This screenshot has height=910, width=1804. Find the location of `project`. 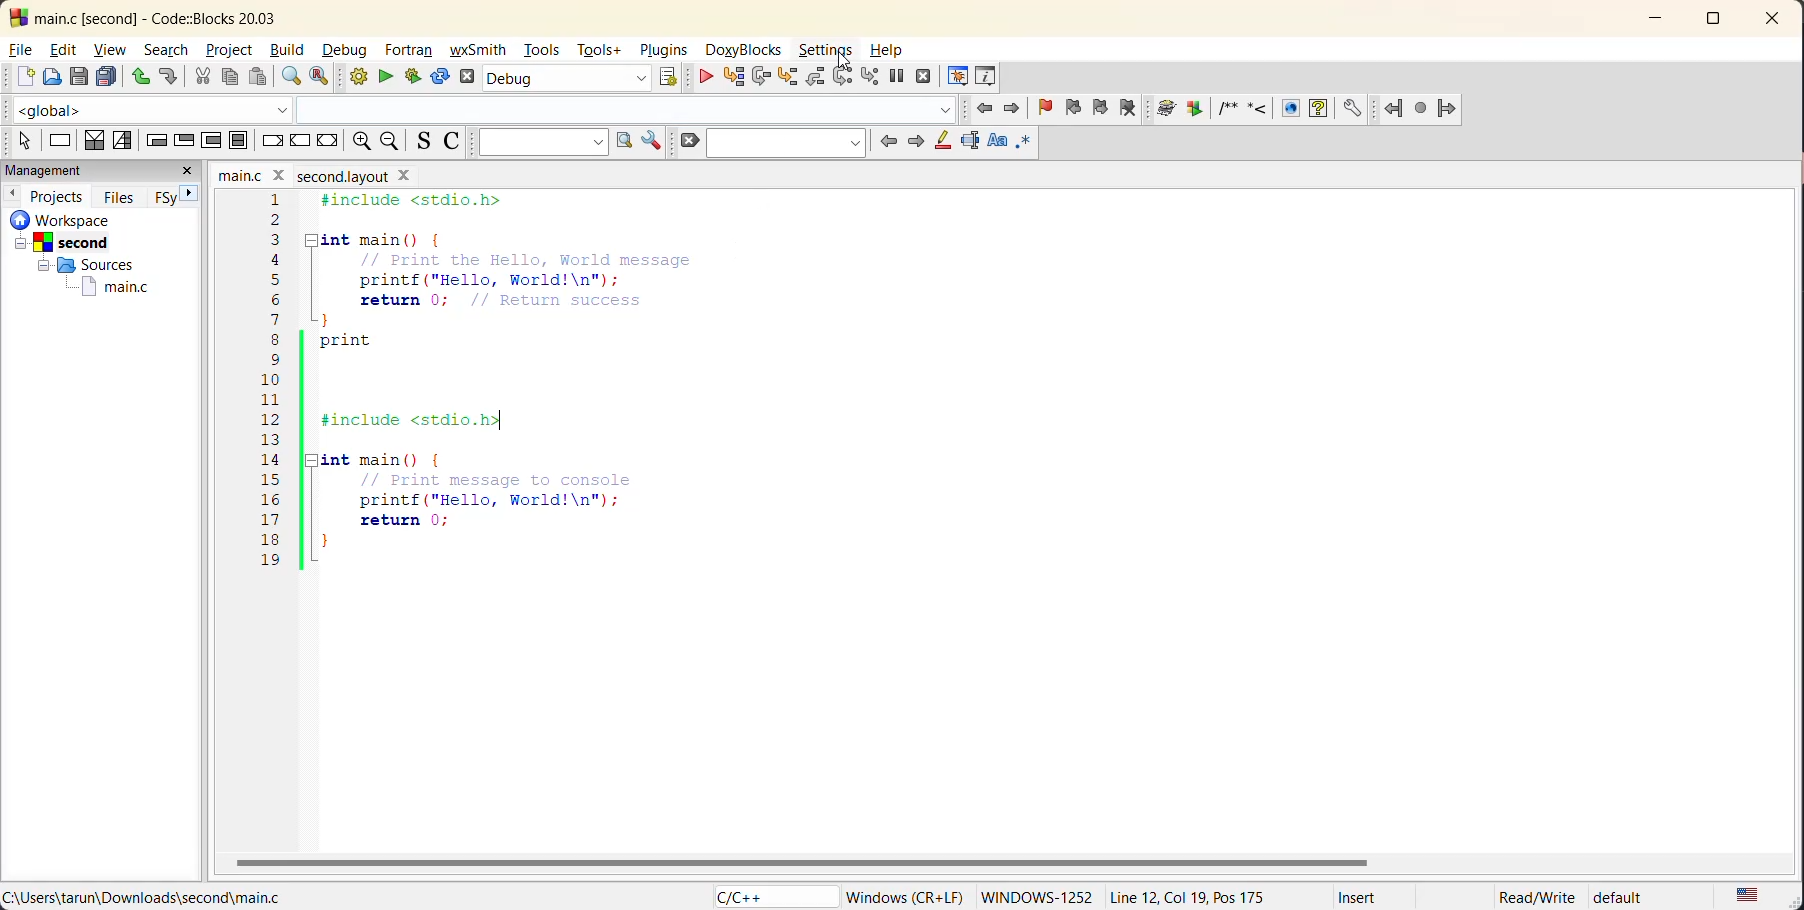

project is located at coordinates (232, 52).